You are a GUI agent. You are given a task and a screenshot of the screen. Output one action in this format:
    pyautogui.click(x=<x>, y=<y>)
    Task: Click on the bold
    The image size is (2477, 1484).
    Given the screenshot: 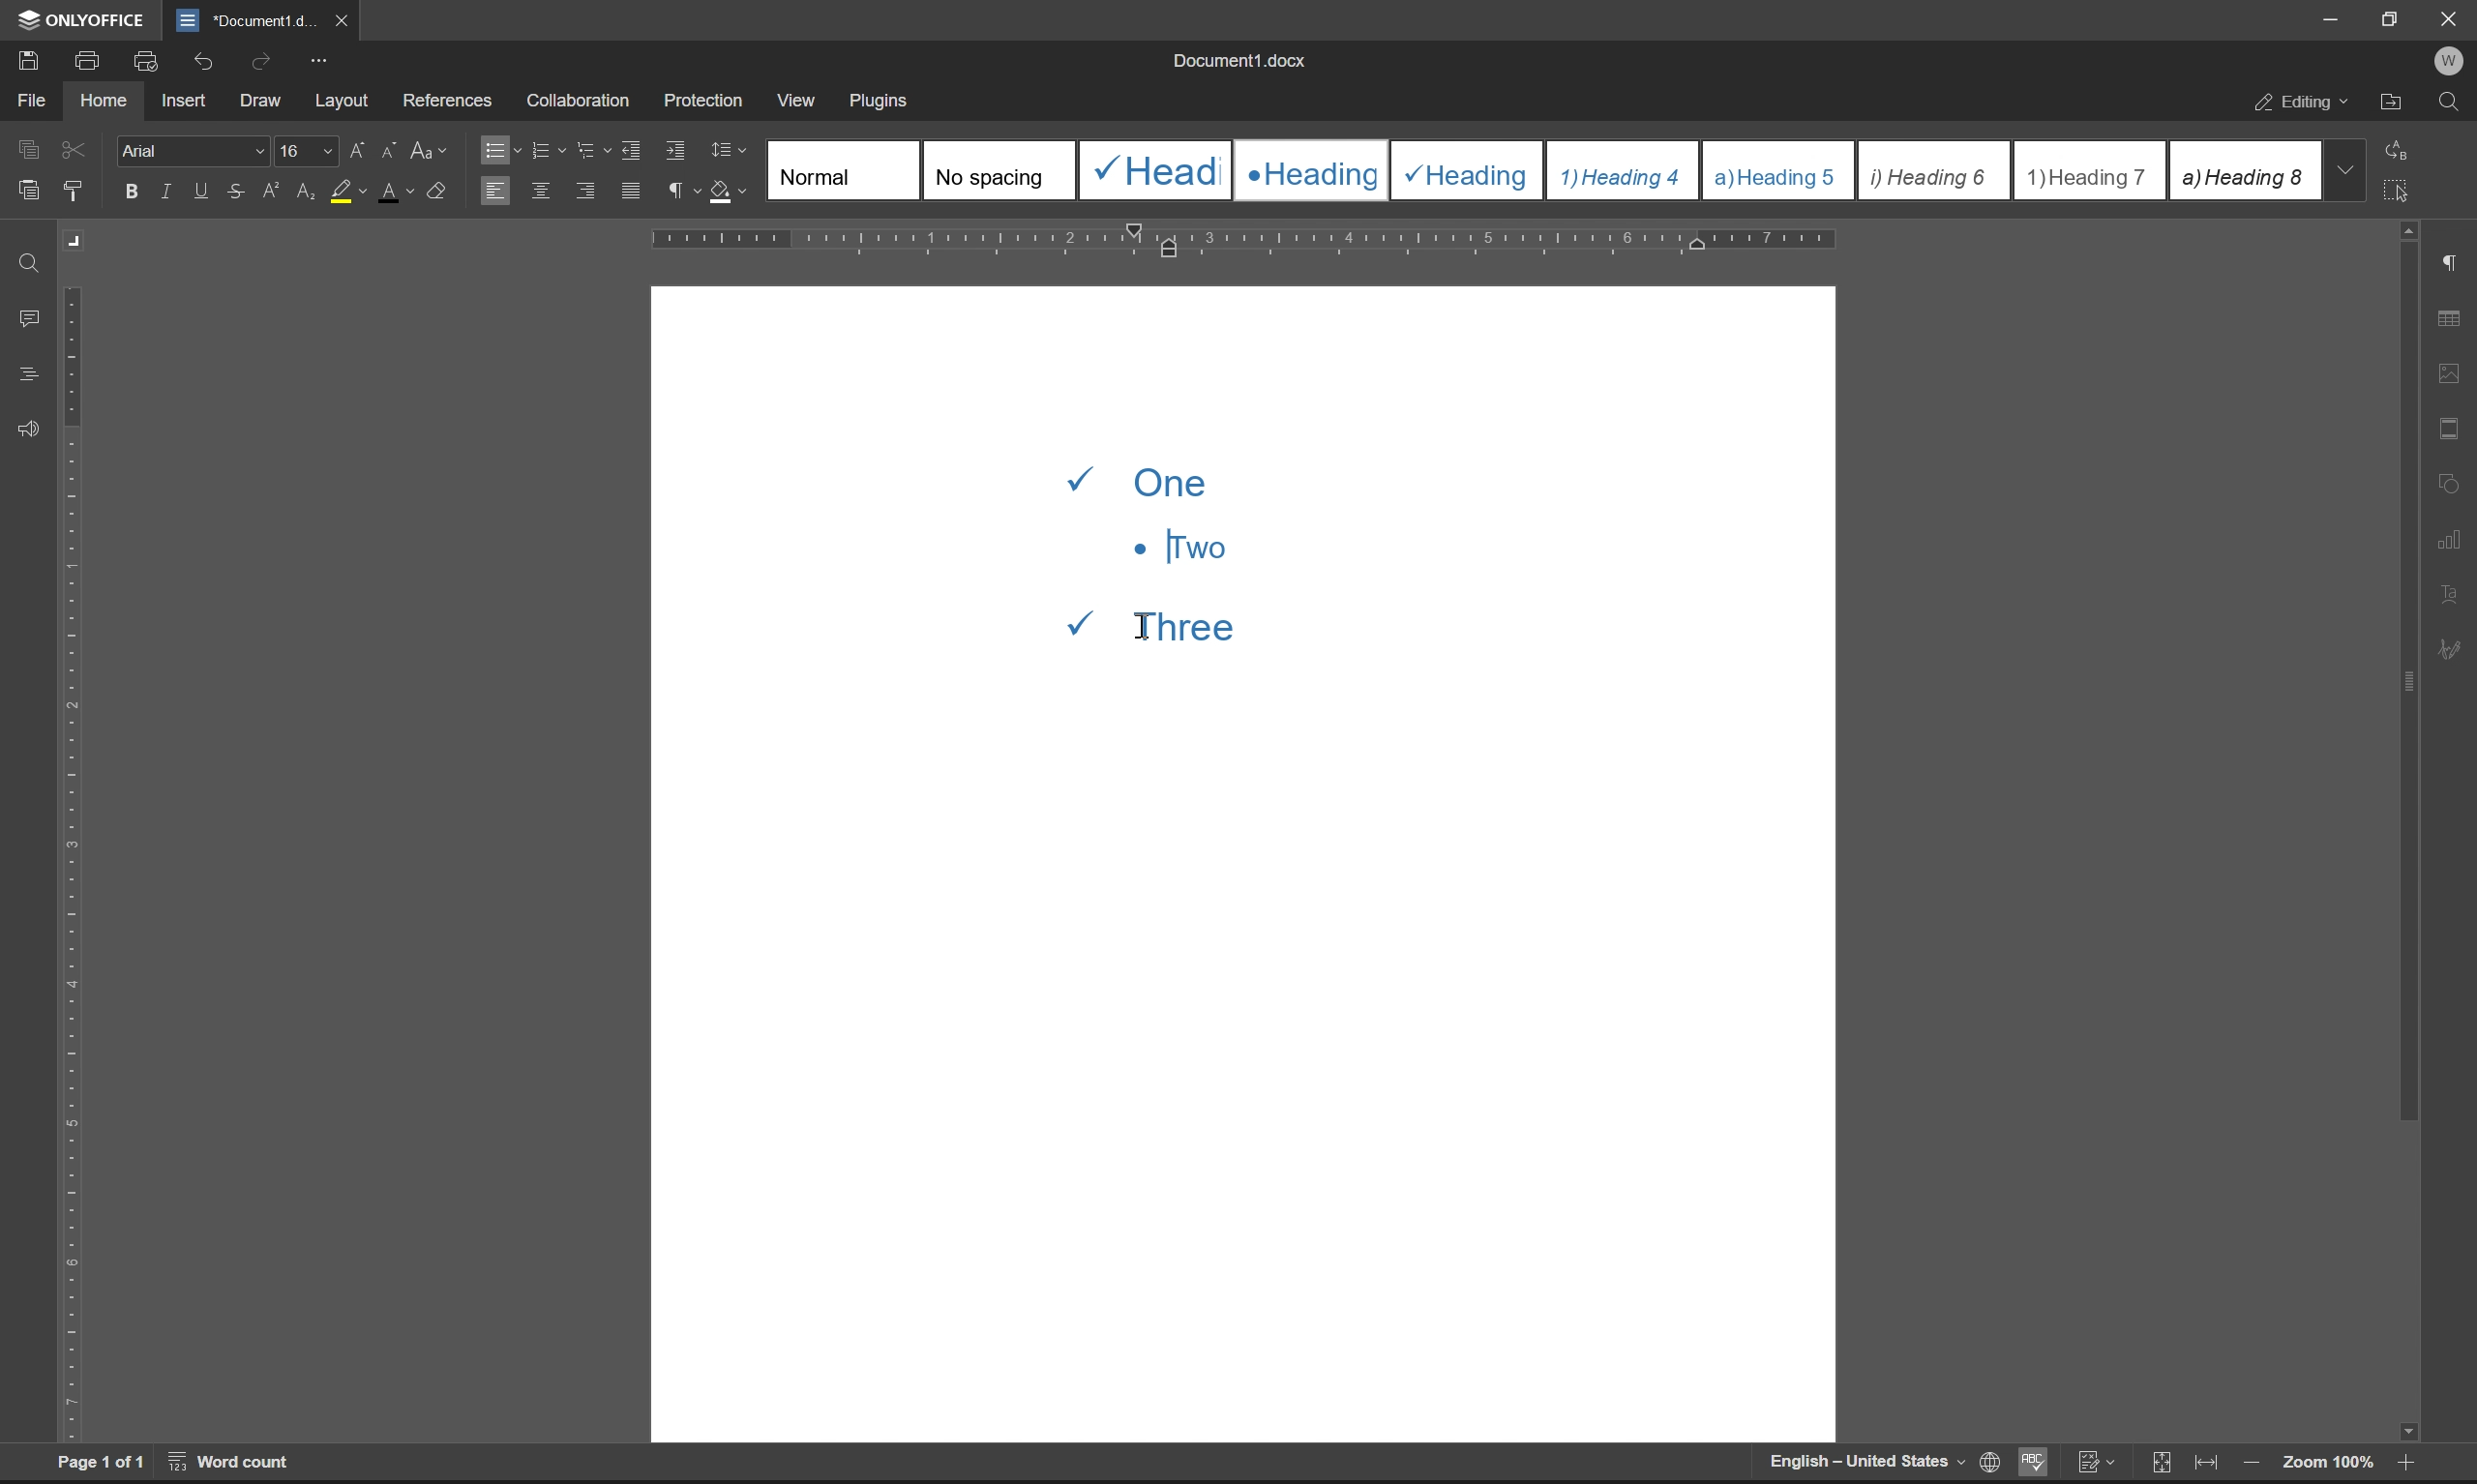 What is the action you would take?
    pyautogui.click(x=132, y=192)
    